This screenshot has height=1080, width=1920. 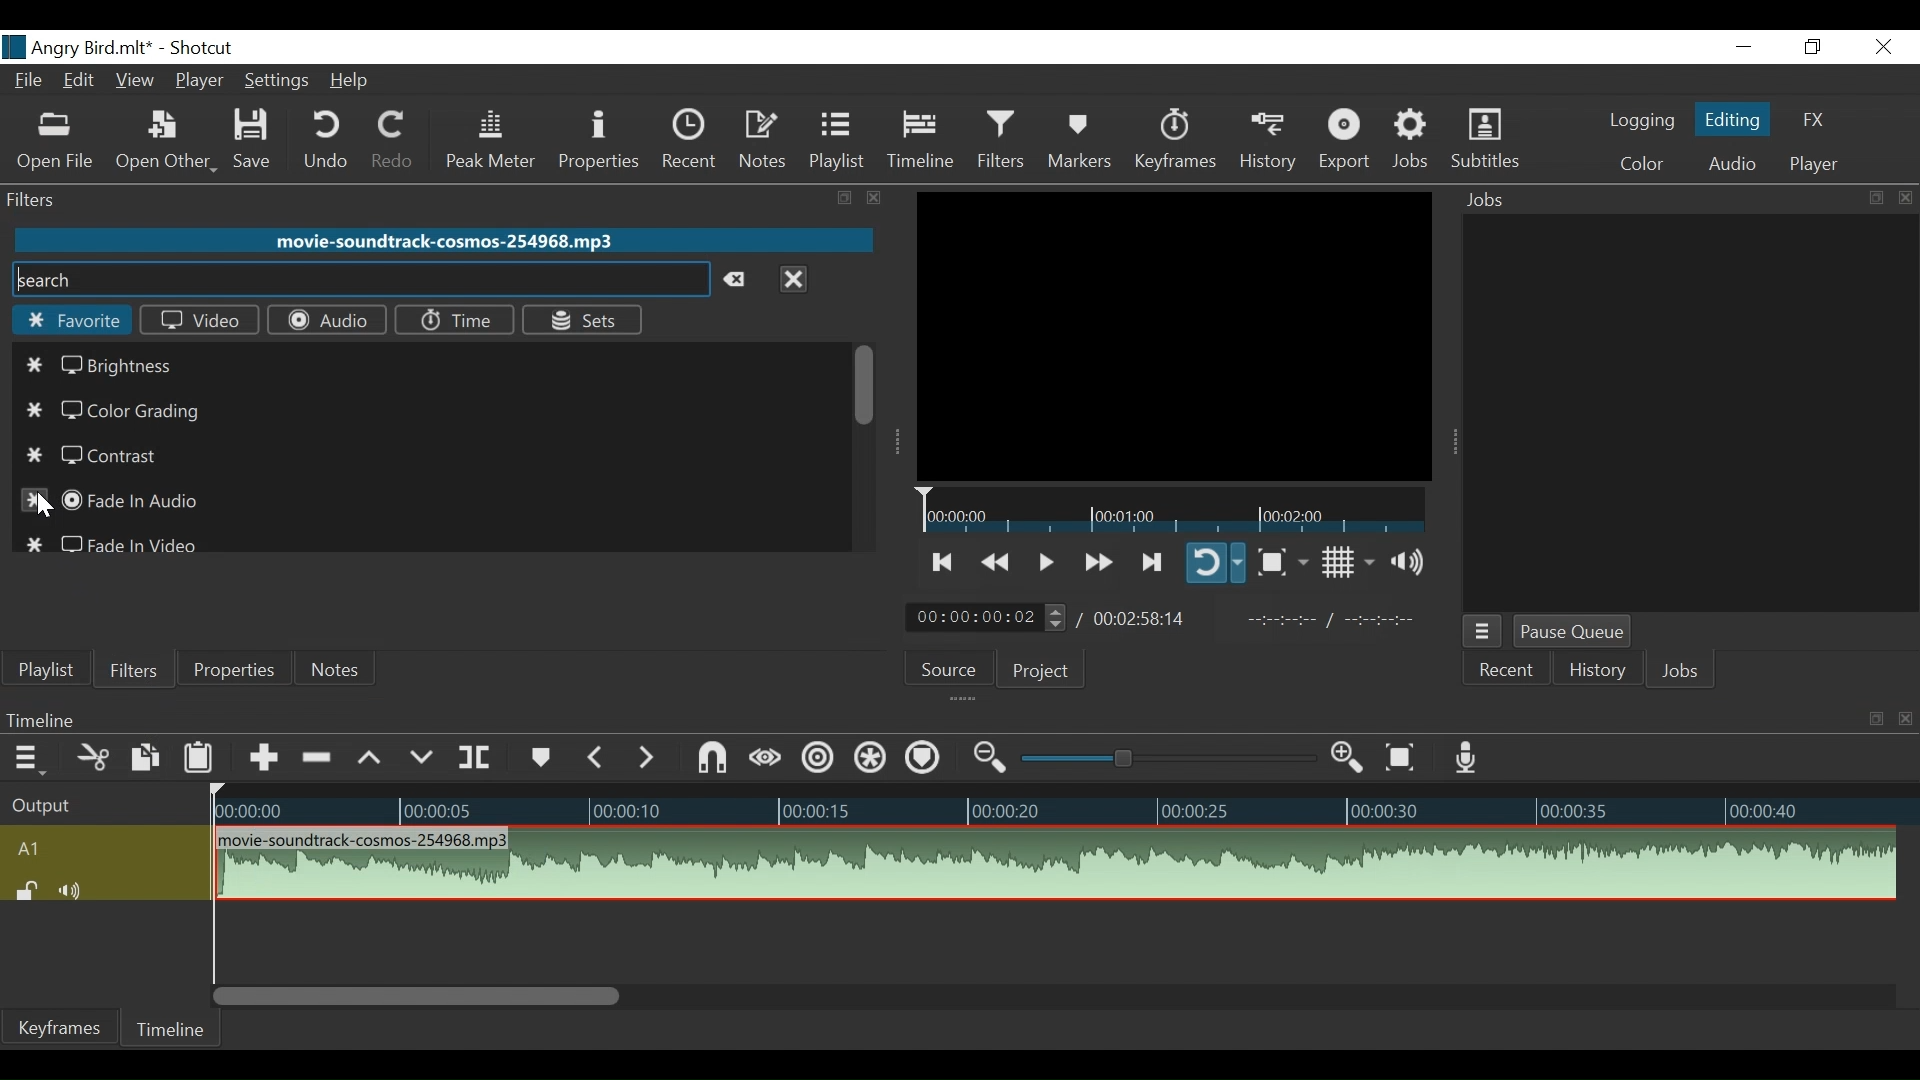 I want to click on Output, so click(x=97, y=801).